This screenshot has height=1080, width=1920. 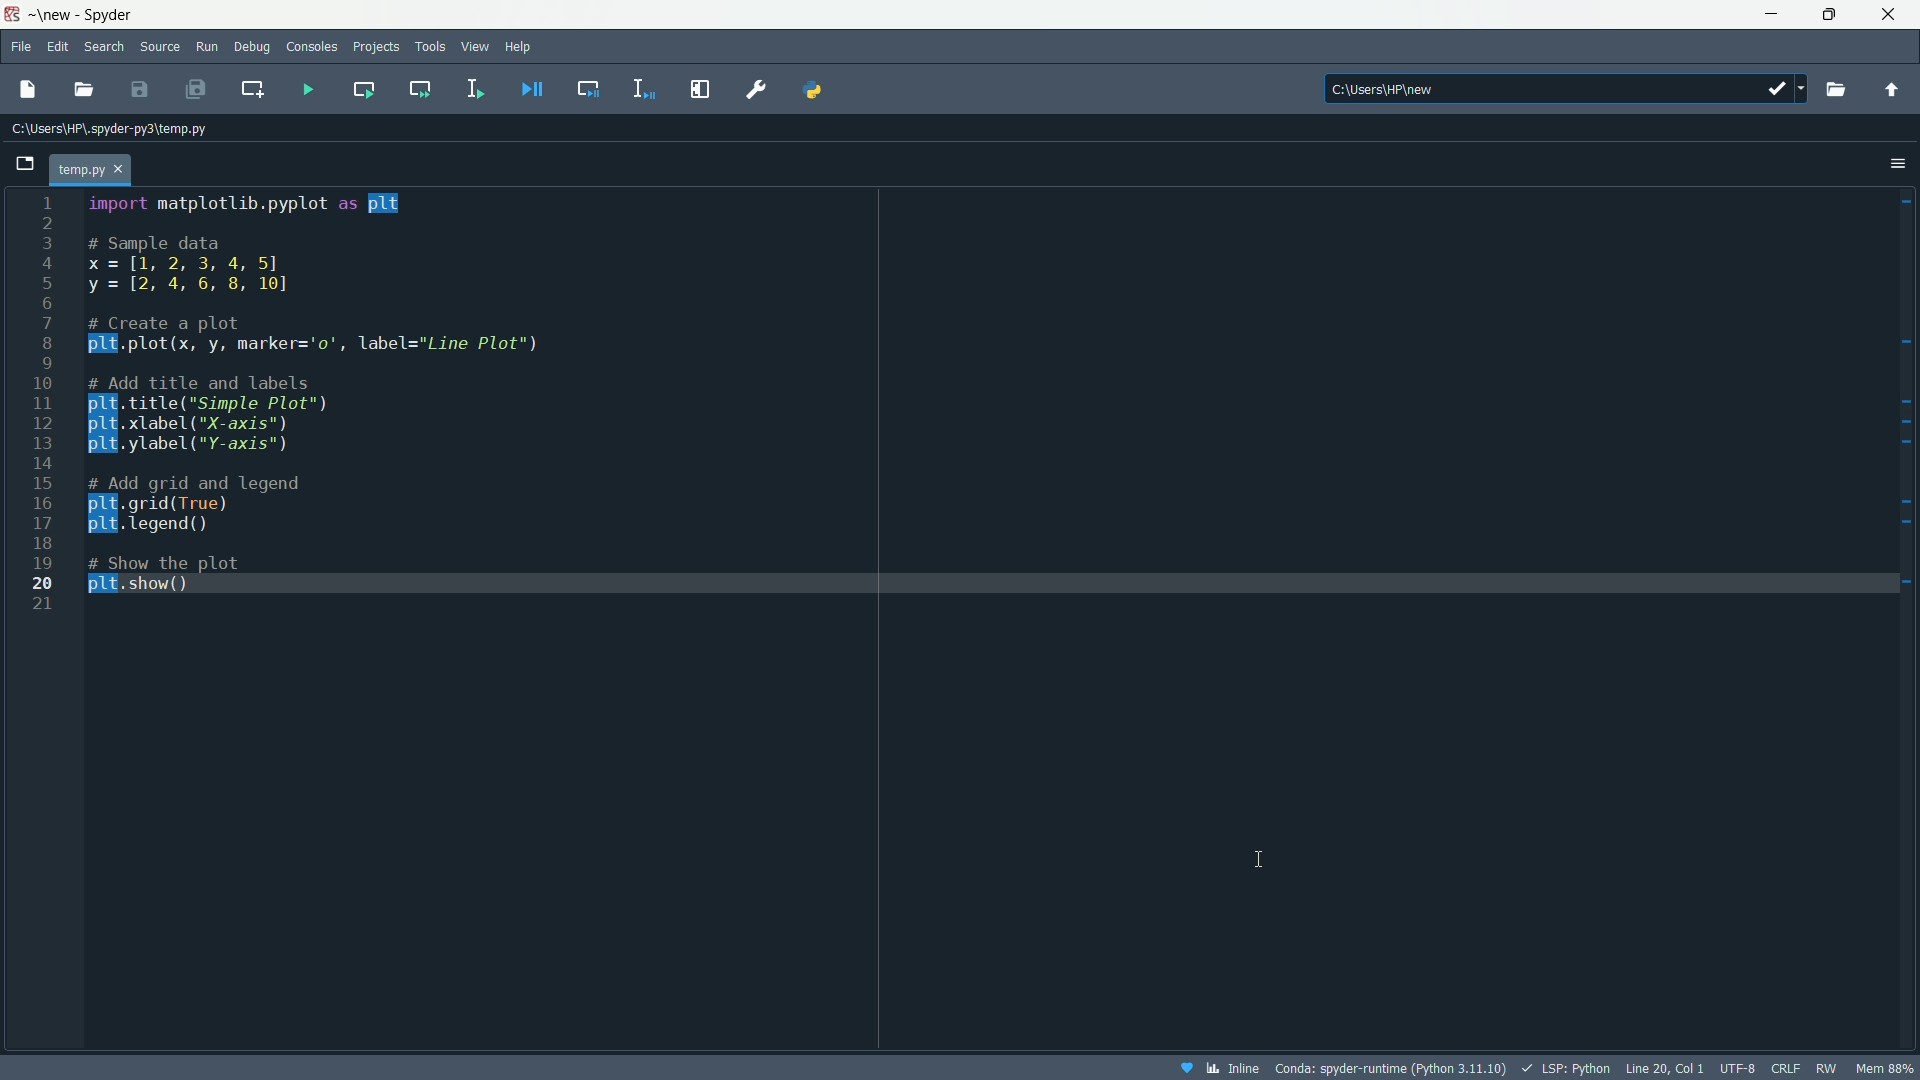 I want to click on debug cell, so click(x=587, y=87).